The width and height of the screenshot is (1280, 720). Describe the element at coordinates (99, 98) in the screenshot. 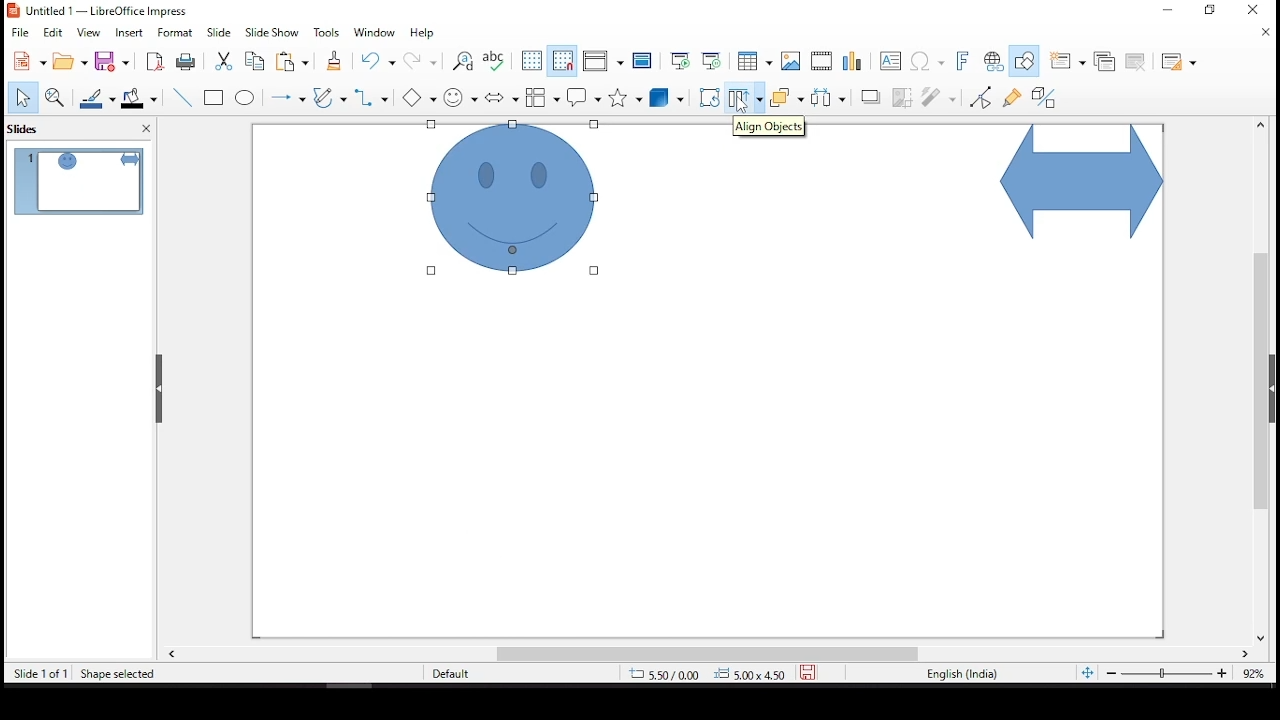

I see `line color` at that location.